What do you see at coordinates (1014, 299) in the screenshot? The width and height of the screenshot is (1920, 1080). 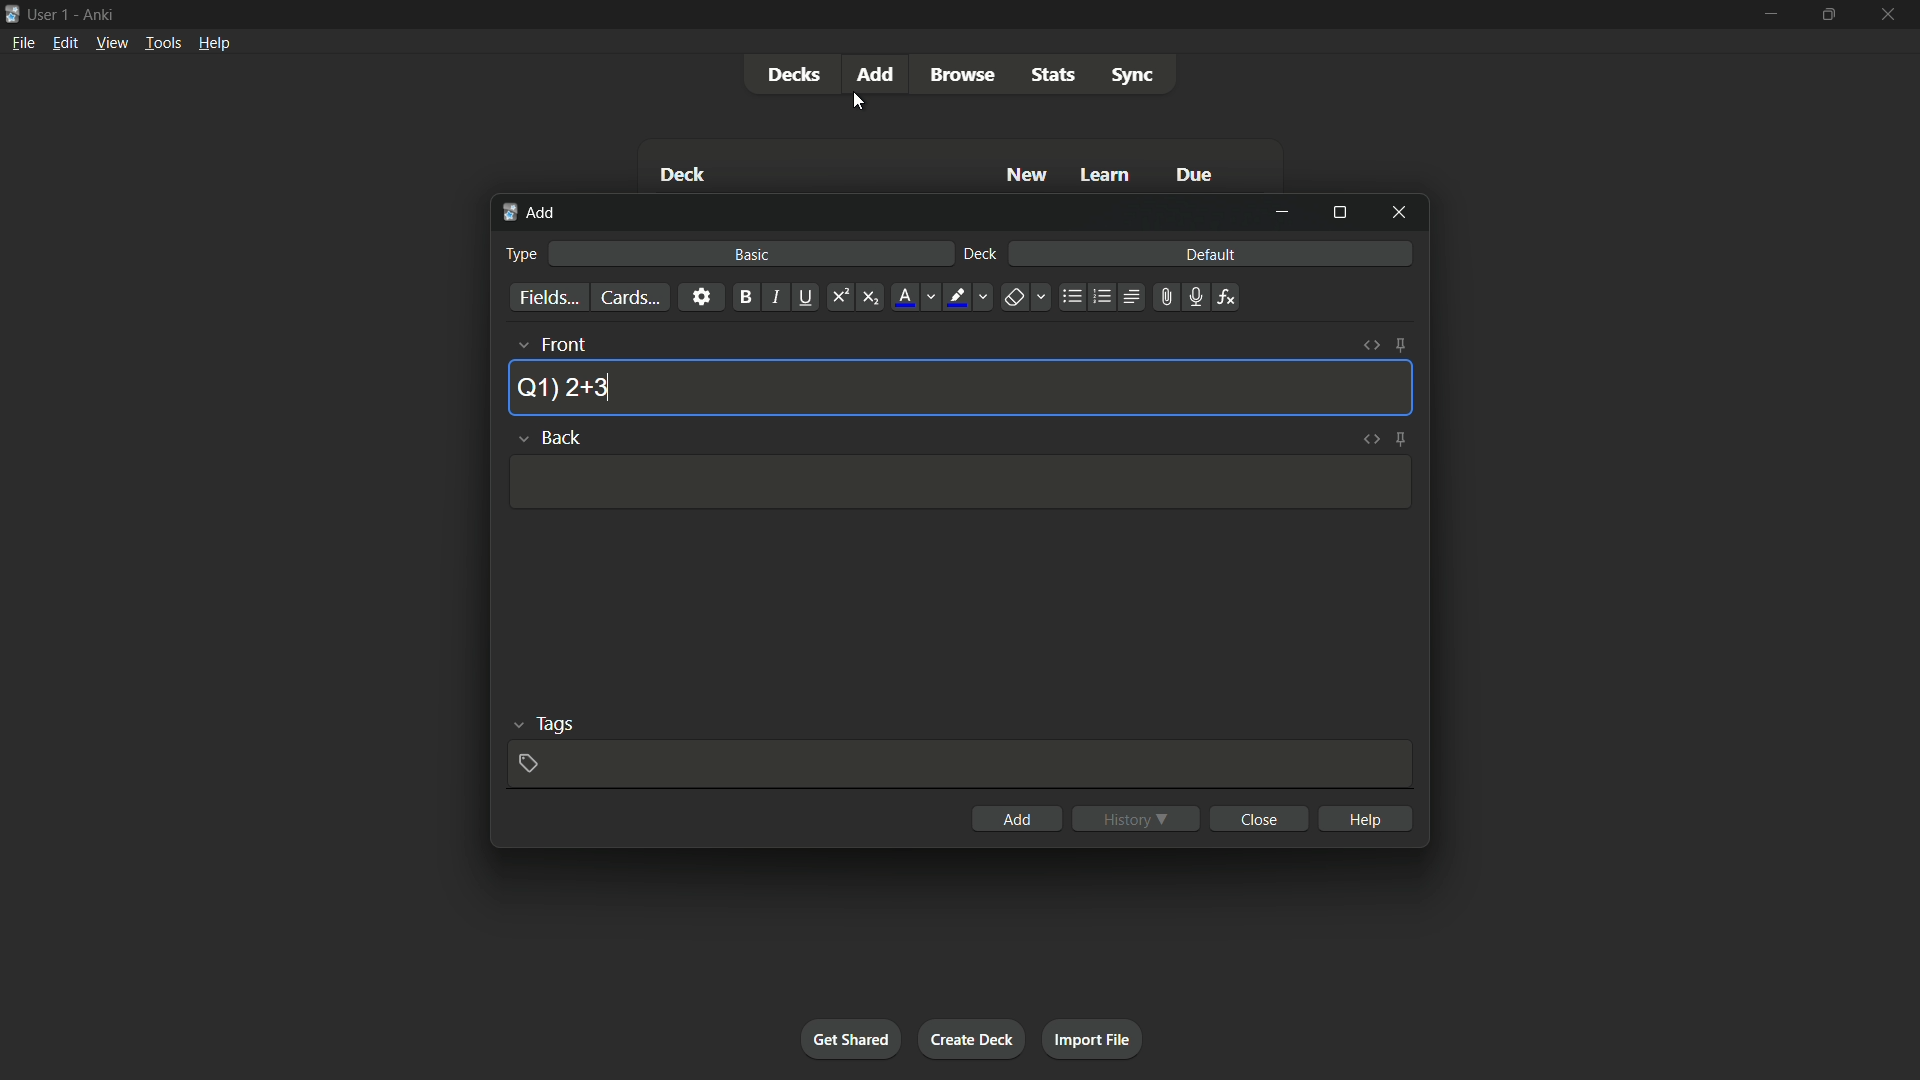 I see `remove formatting` at bounding box center [1014, 299].